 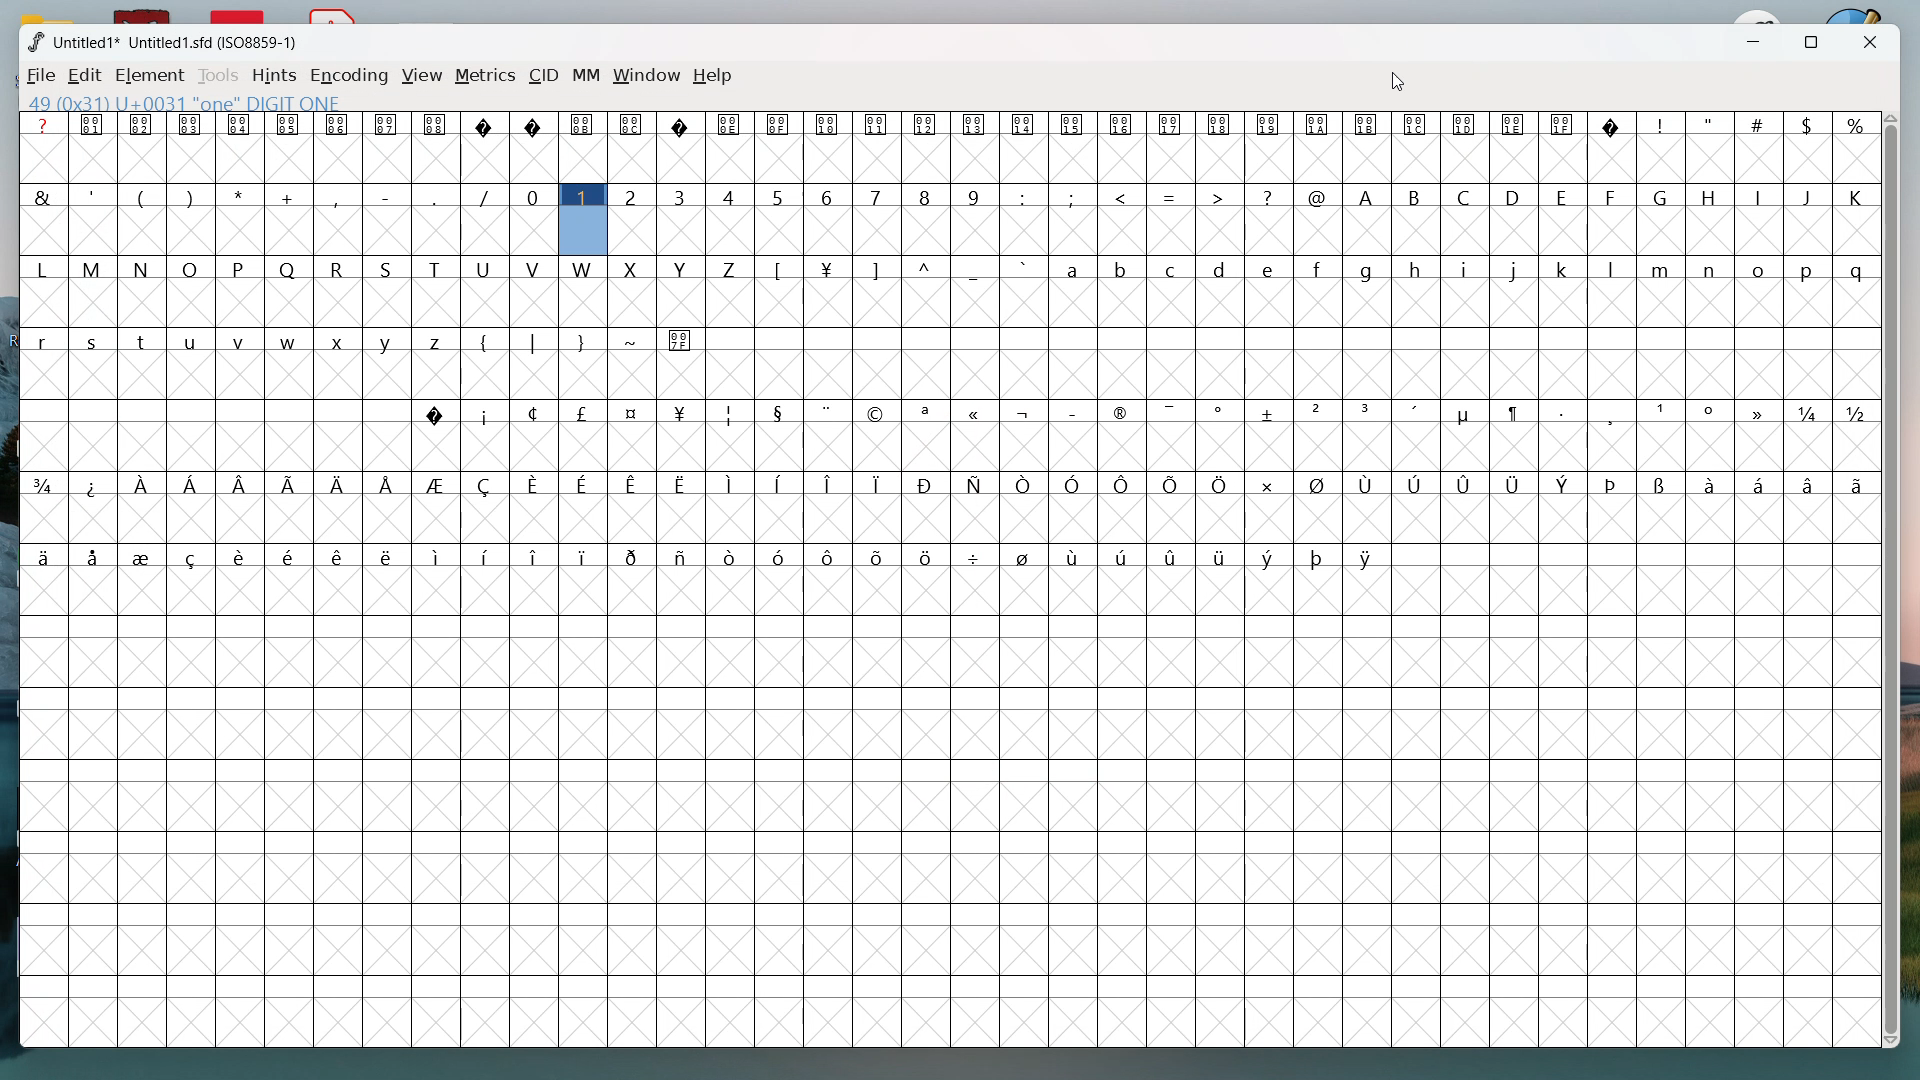 What do you see at coordinates (141, 125) in the screenshot?
I see `symbol` at bounding box center [141, 125].